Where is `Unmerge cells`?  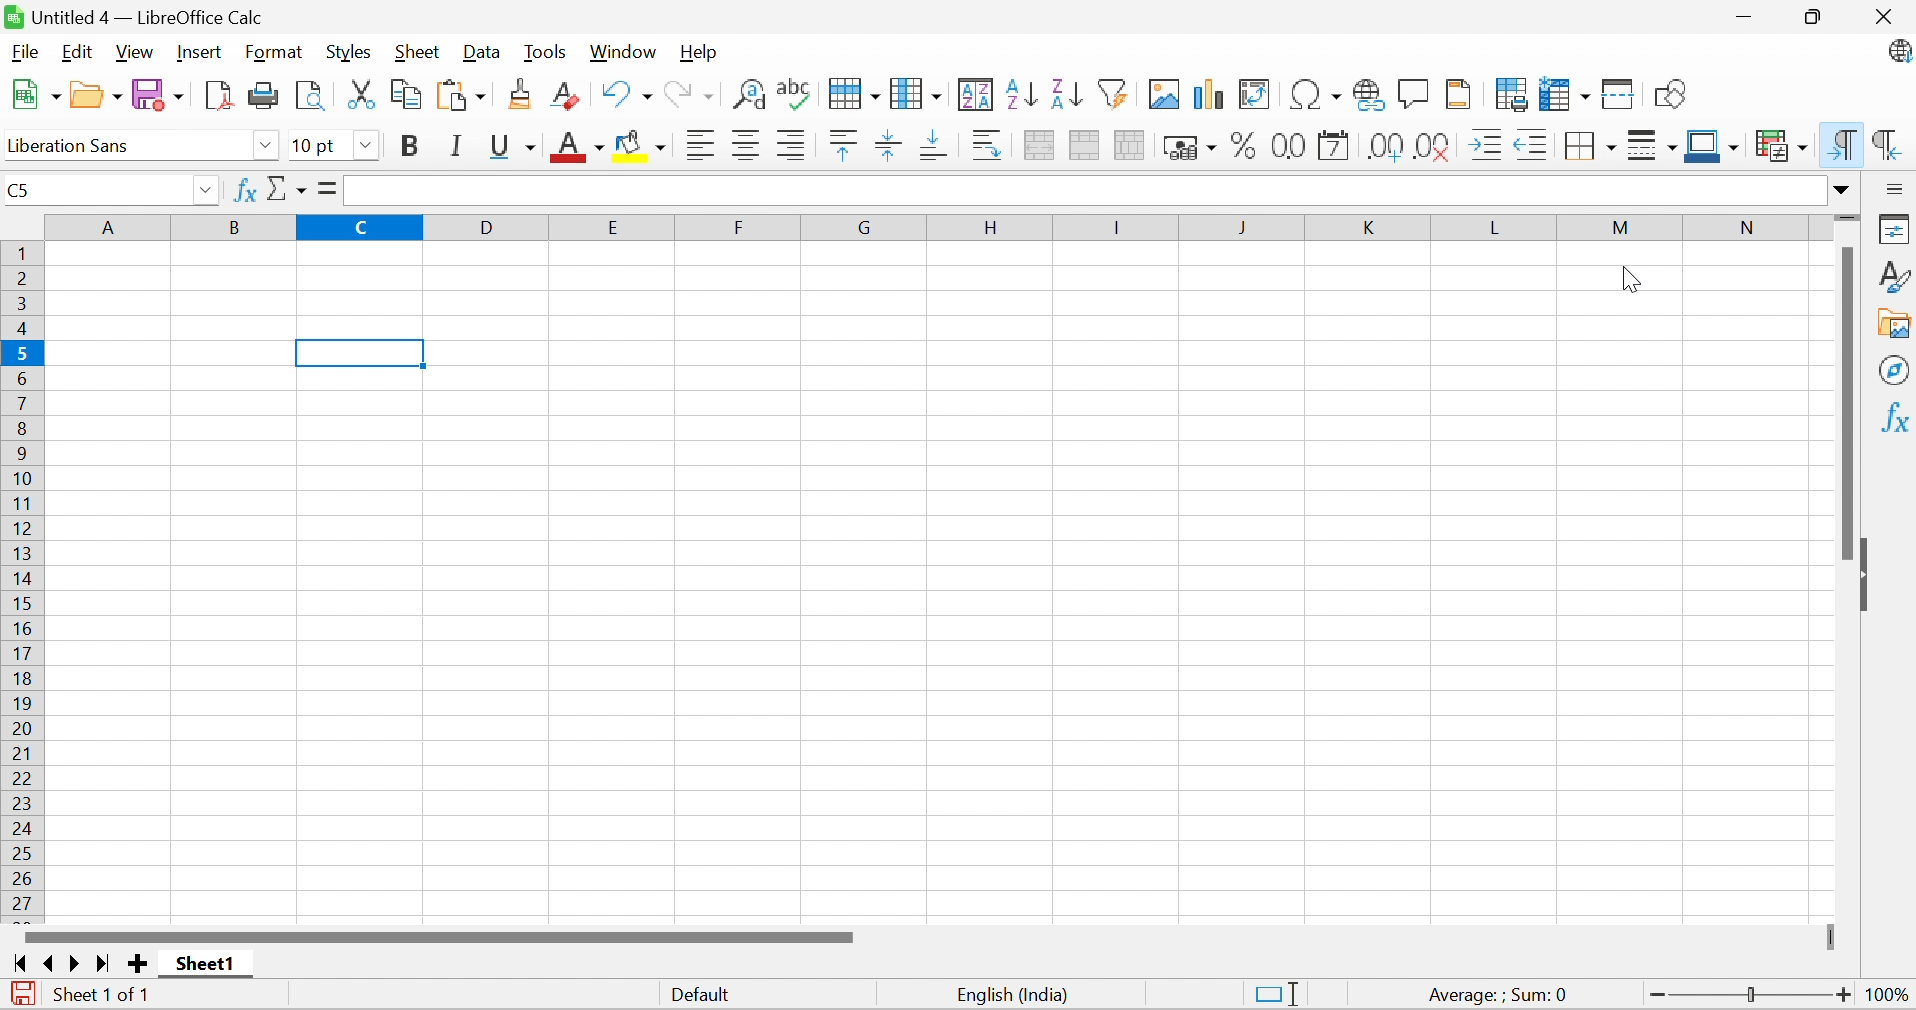
Unmerge cells is located at coordinates (1129, 143).